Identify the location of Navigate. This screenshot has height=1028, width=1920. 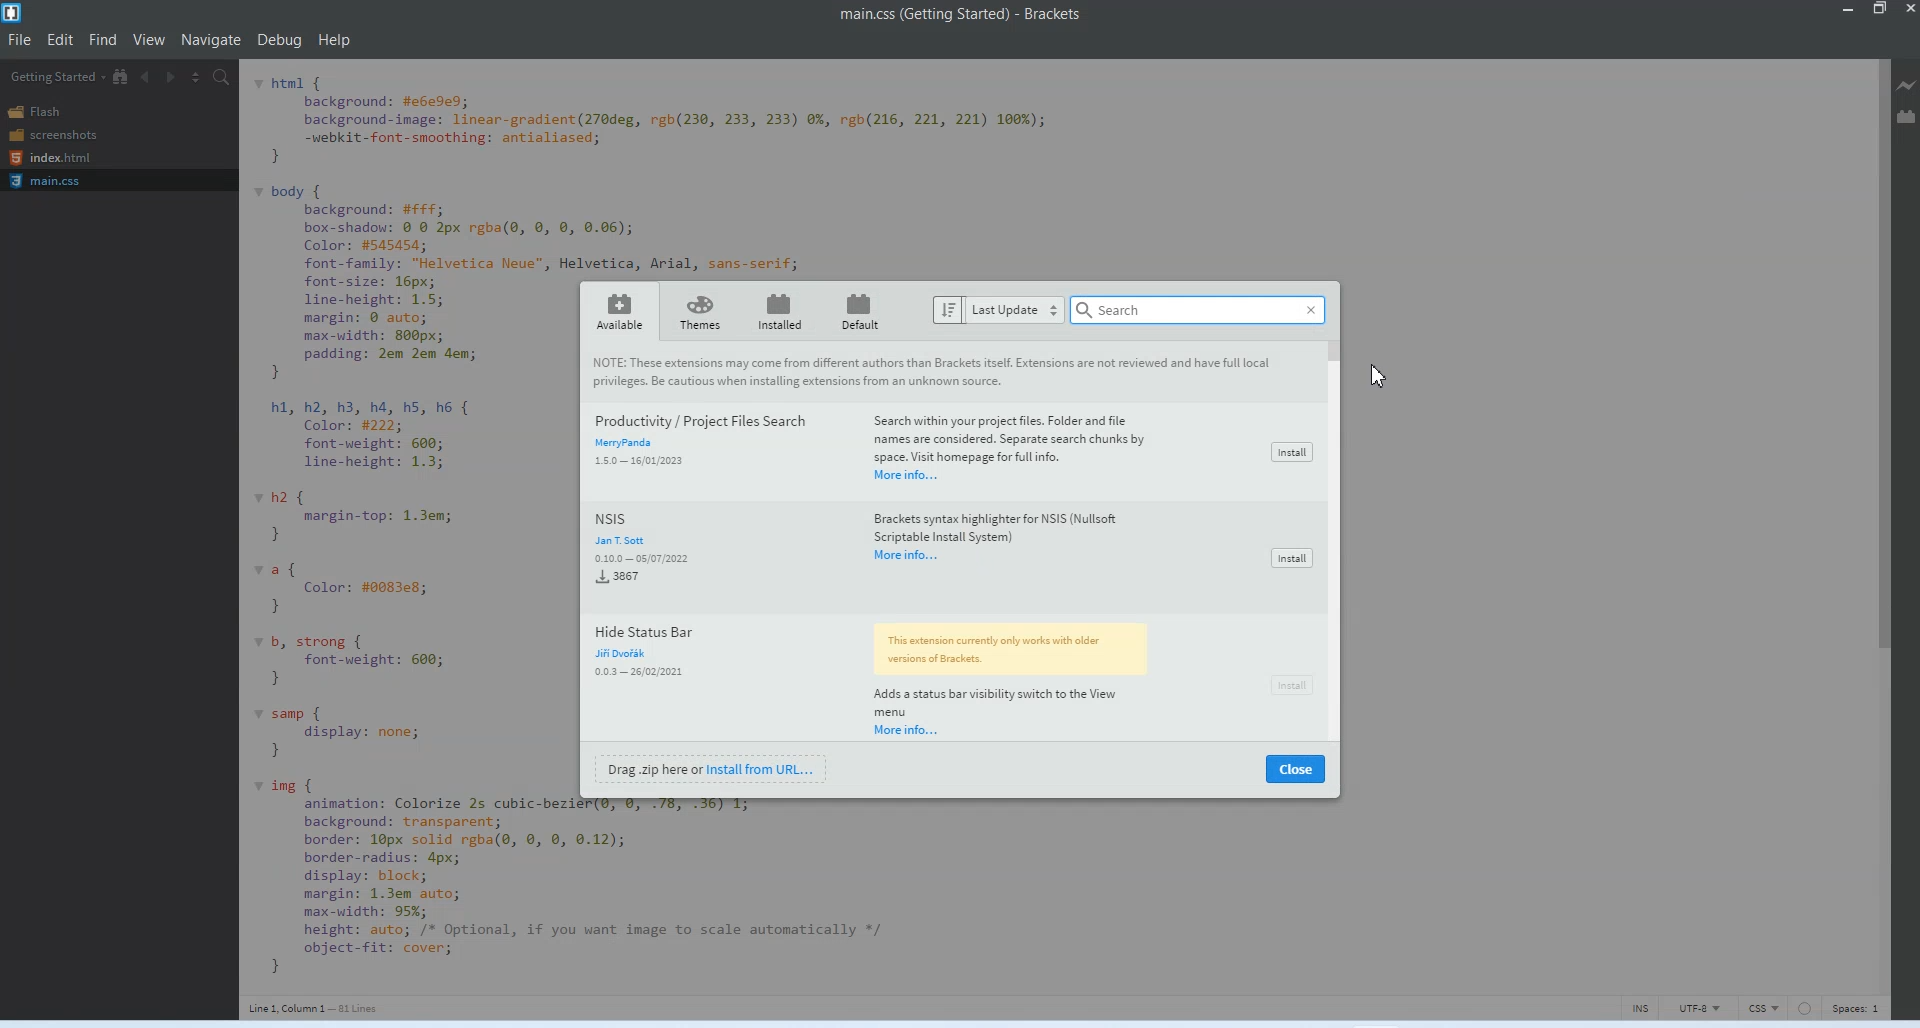
(213, 40).